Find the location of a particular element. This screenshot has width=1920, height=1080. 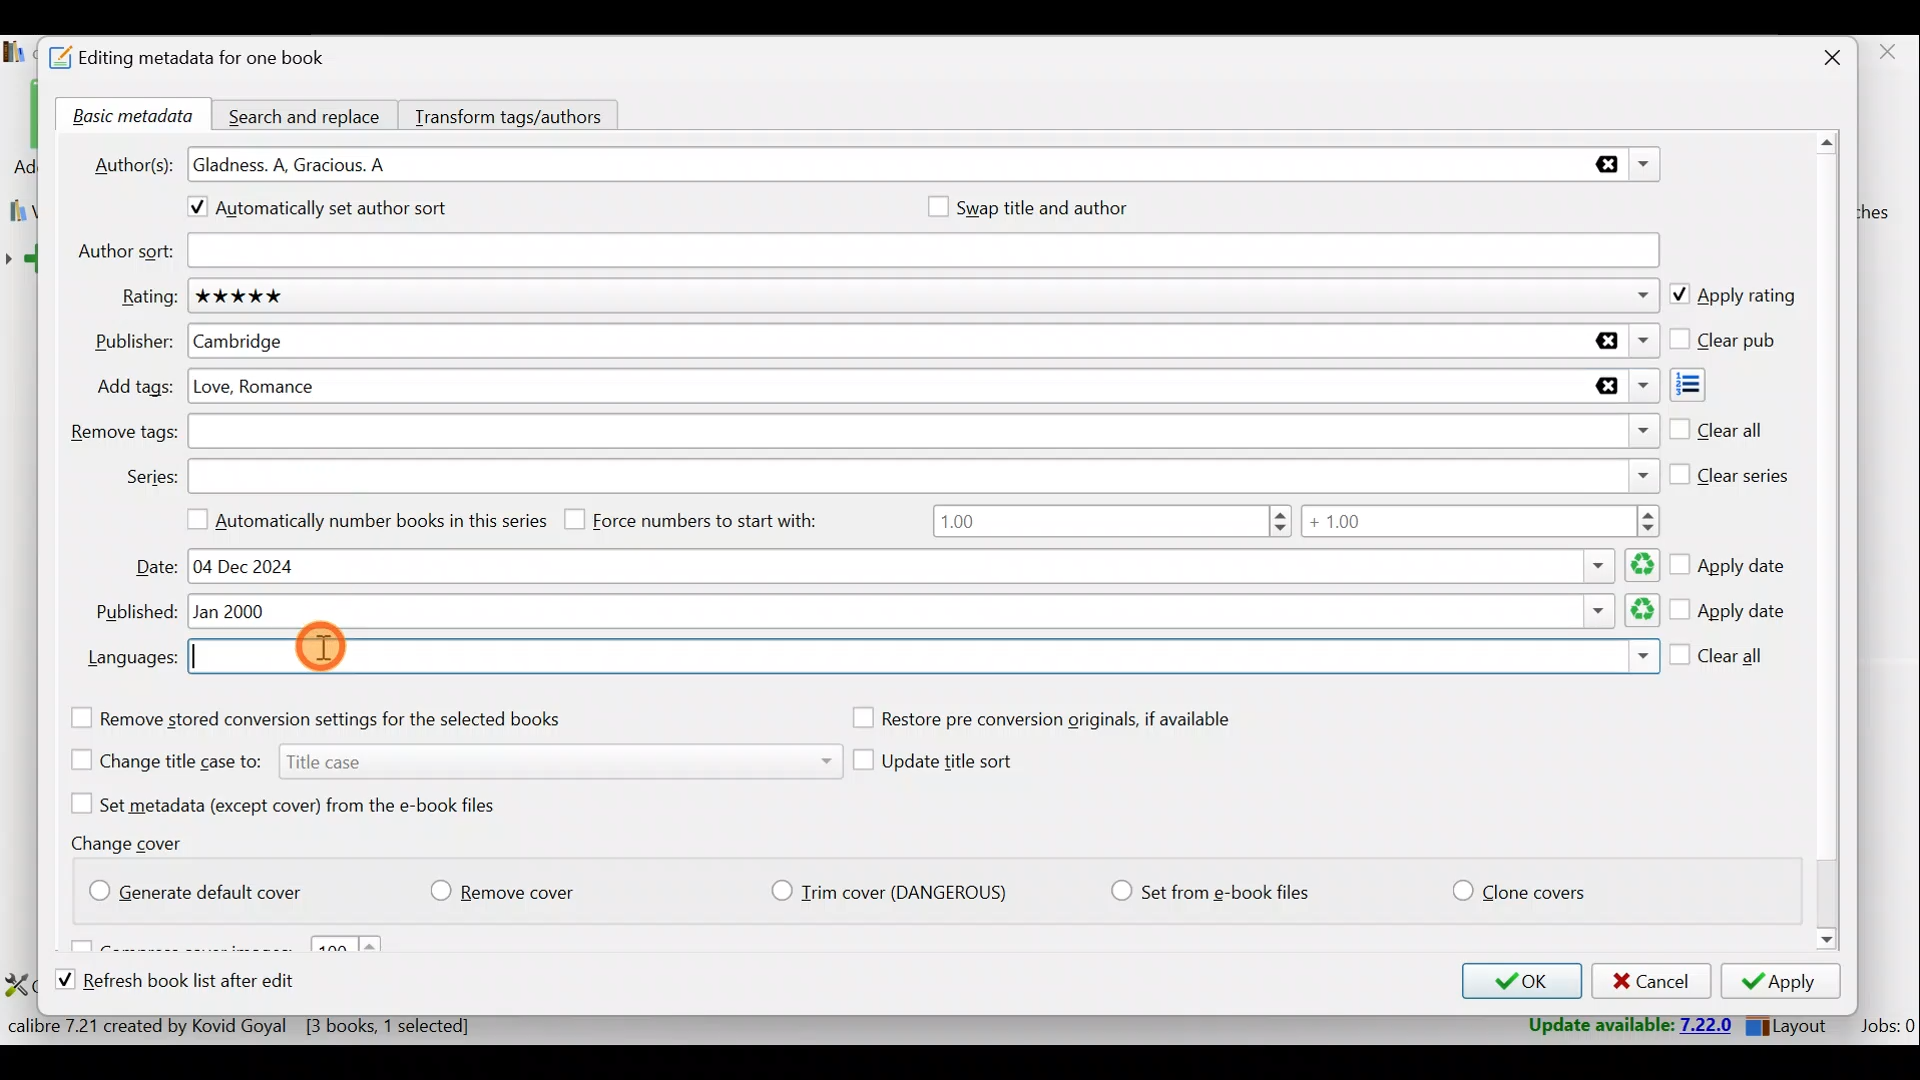

Published: is located at coordinates (132, 613).